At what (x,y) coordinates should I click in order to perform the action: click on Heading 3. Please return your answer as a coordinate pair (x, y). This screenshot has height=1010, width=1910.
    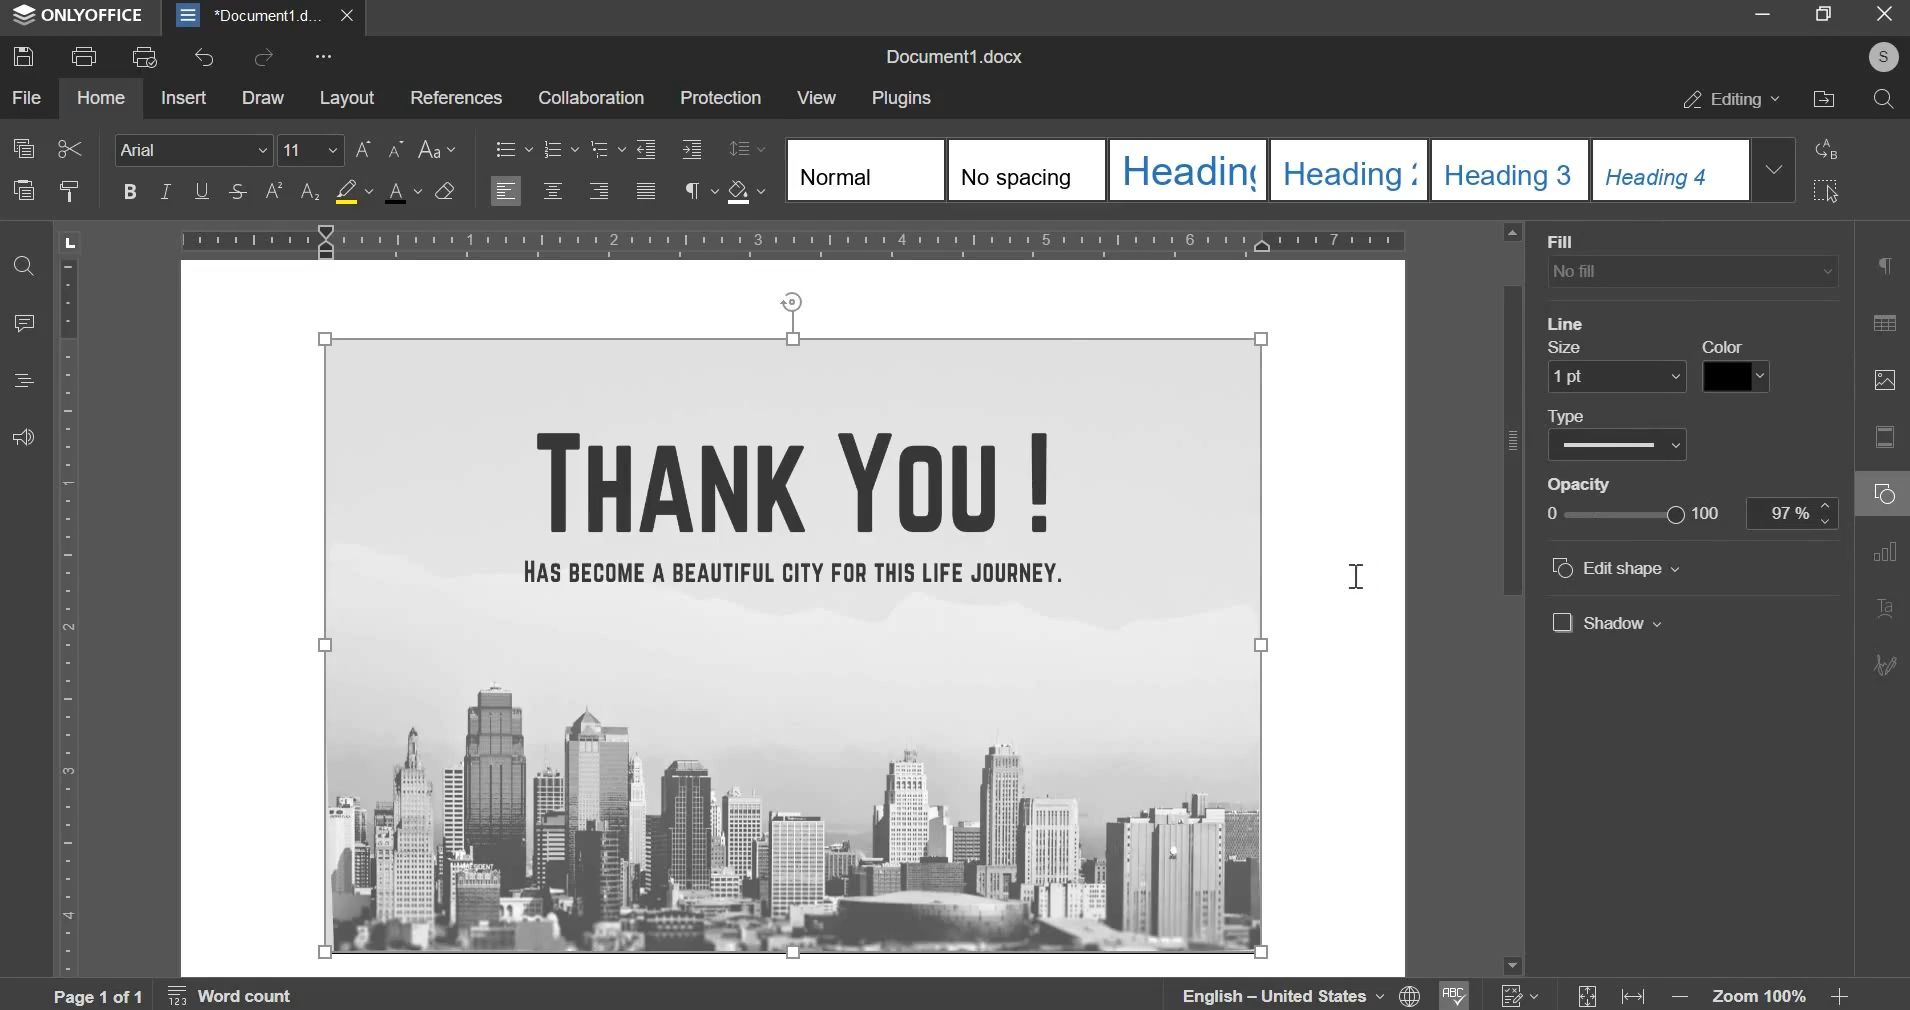
    Looking at the image, I should click on (1346, 170).